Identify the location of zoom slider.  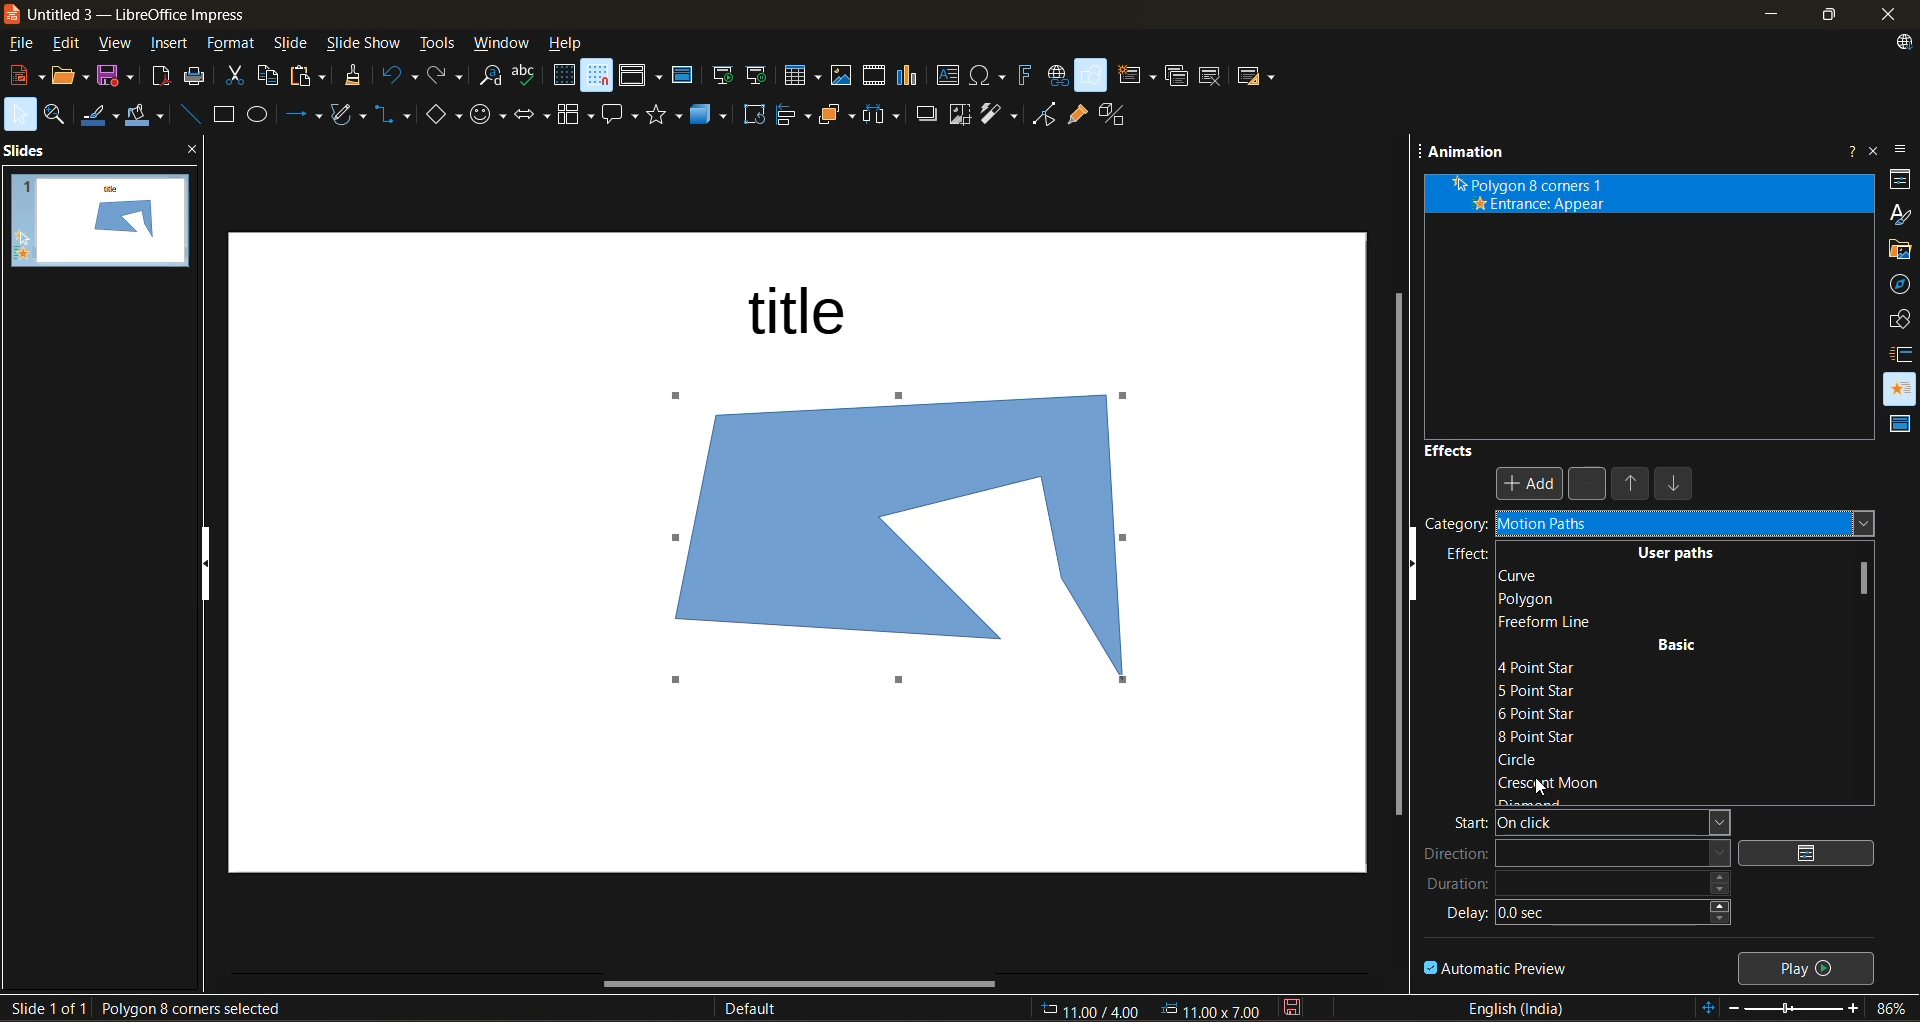
(1793, 1005).